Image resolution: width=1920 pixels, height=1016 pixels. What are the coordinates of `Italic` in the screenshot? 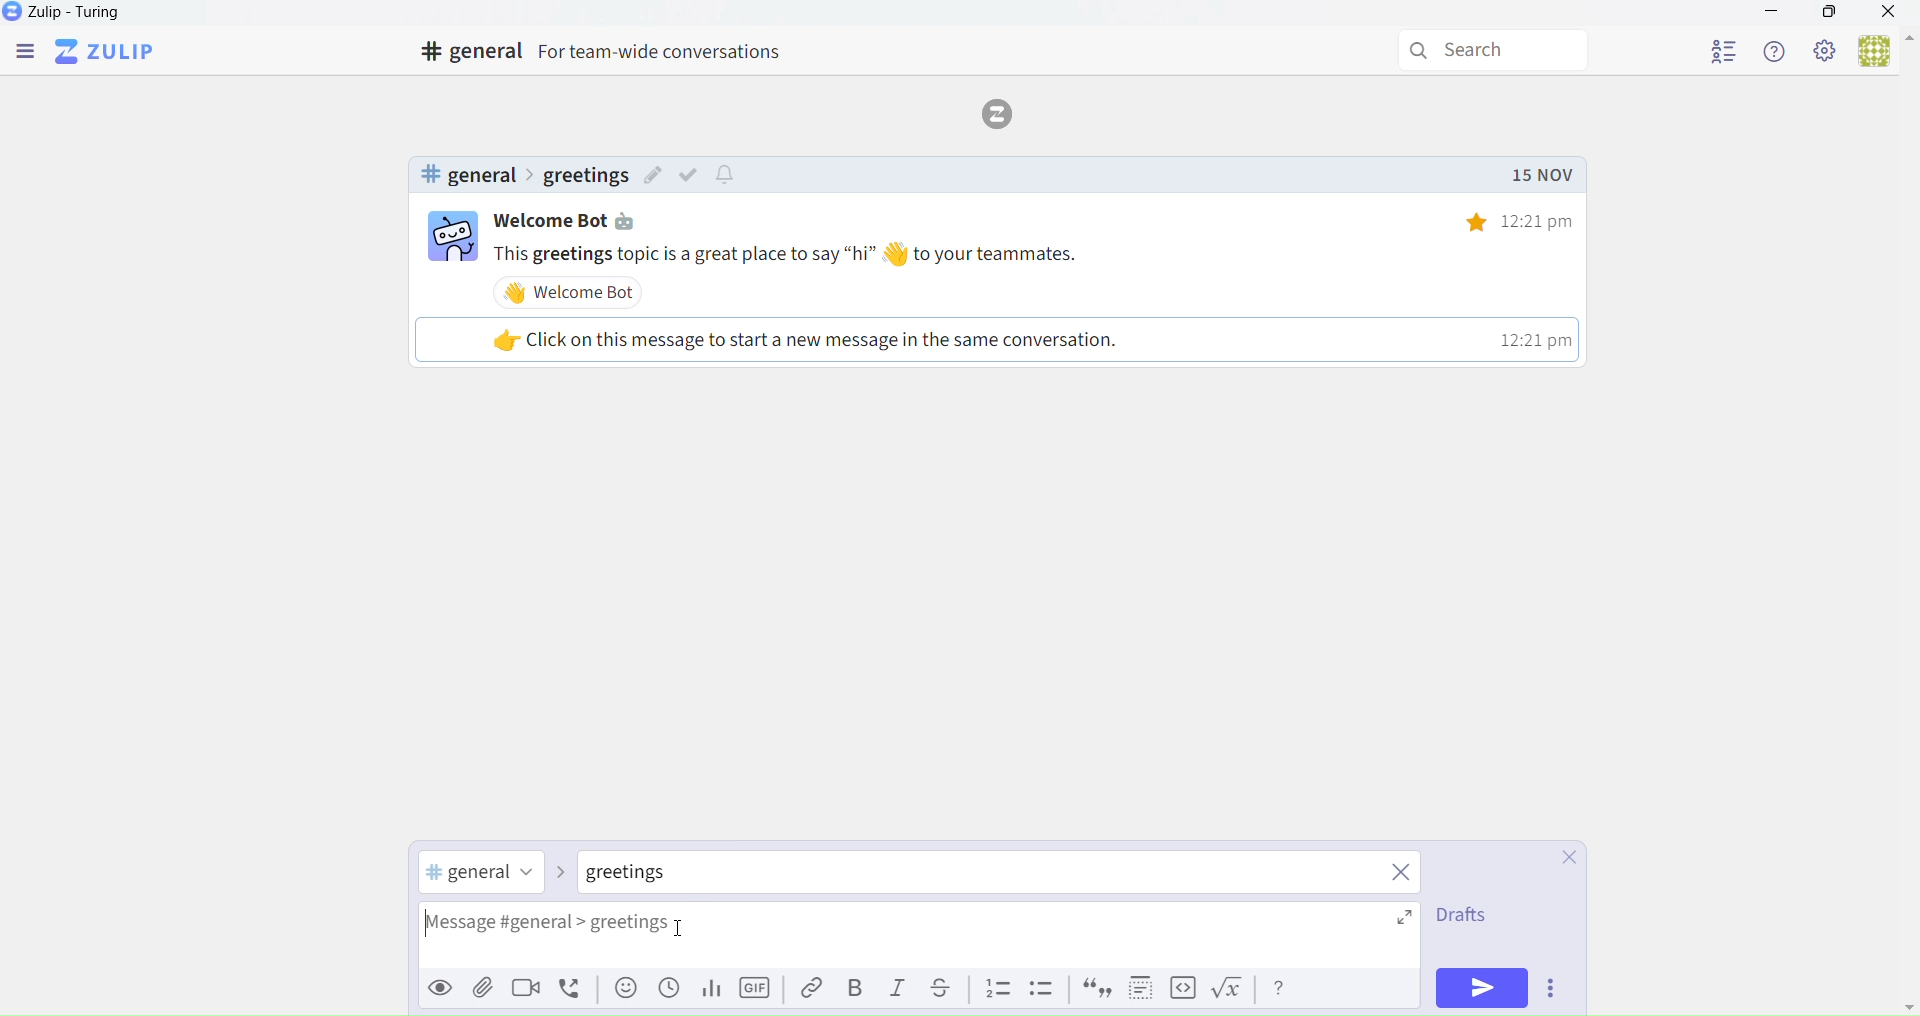 It's located at (899, 992).